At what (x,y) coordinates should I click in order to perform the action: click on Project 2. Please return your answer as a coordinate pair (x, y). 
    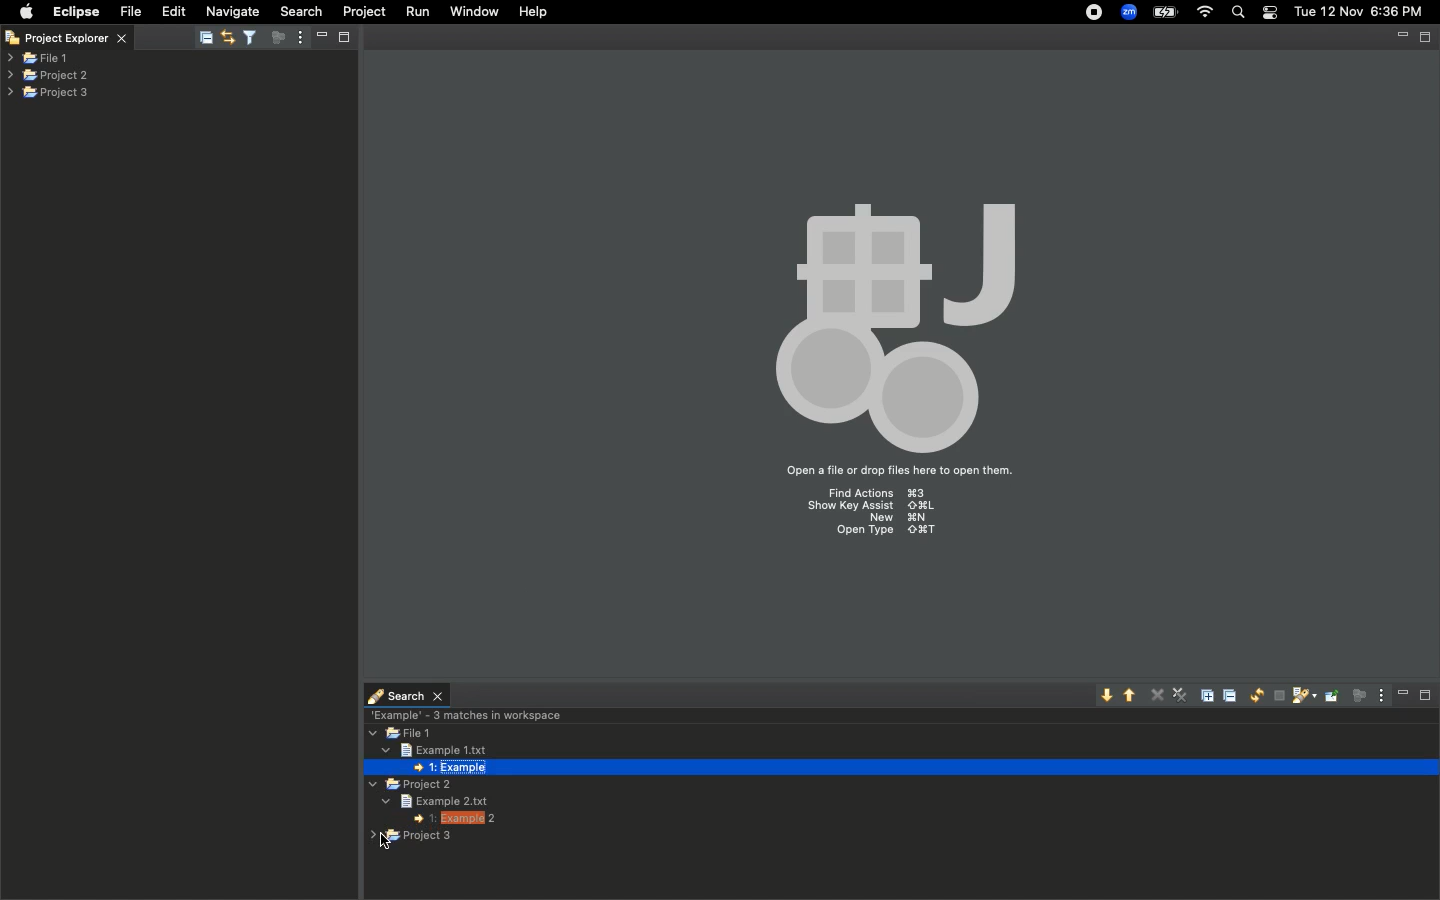
    Looking at the image, I should click on (407, 786).